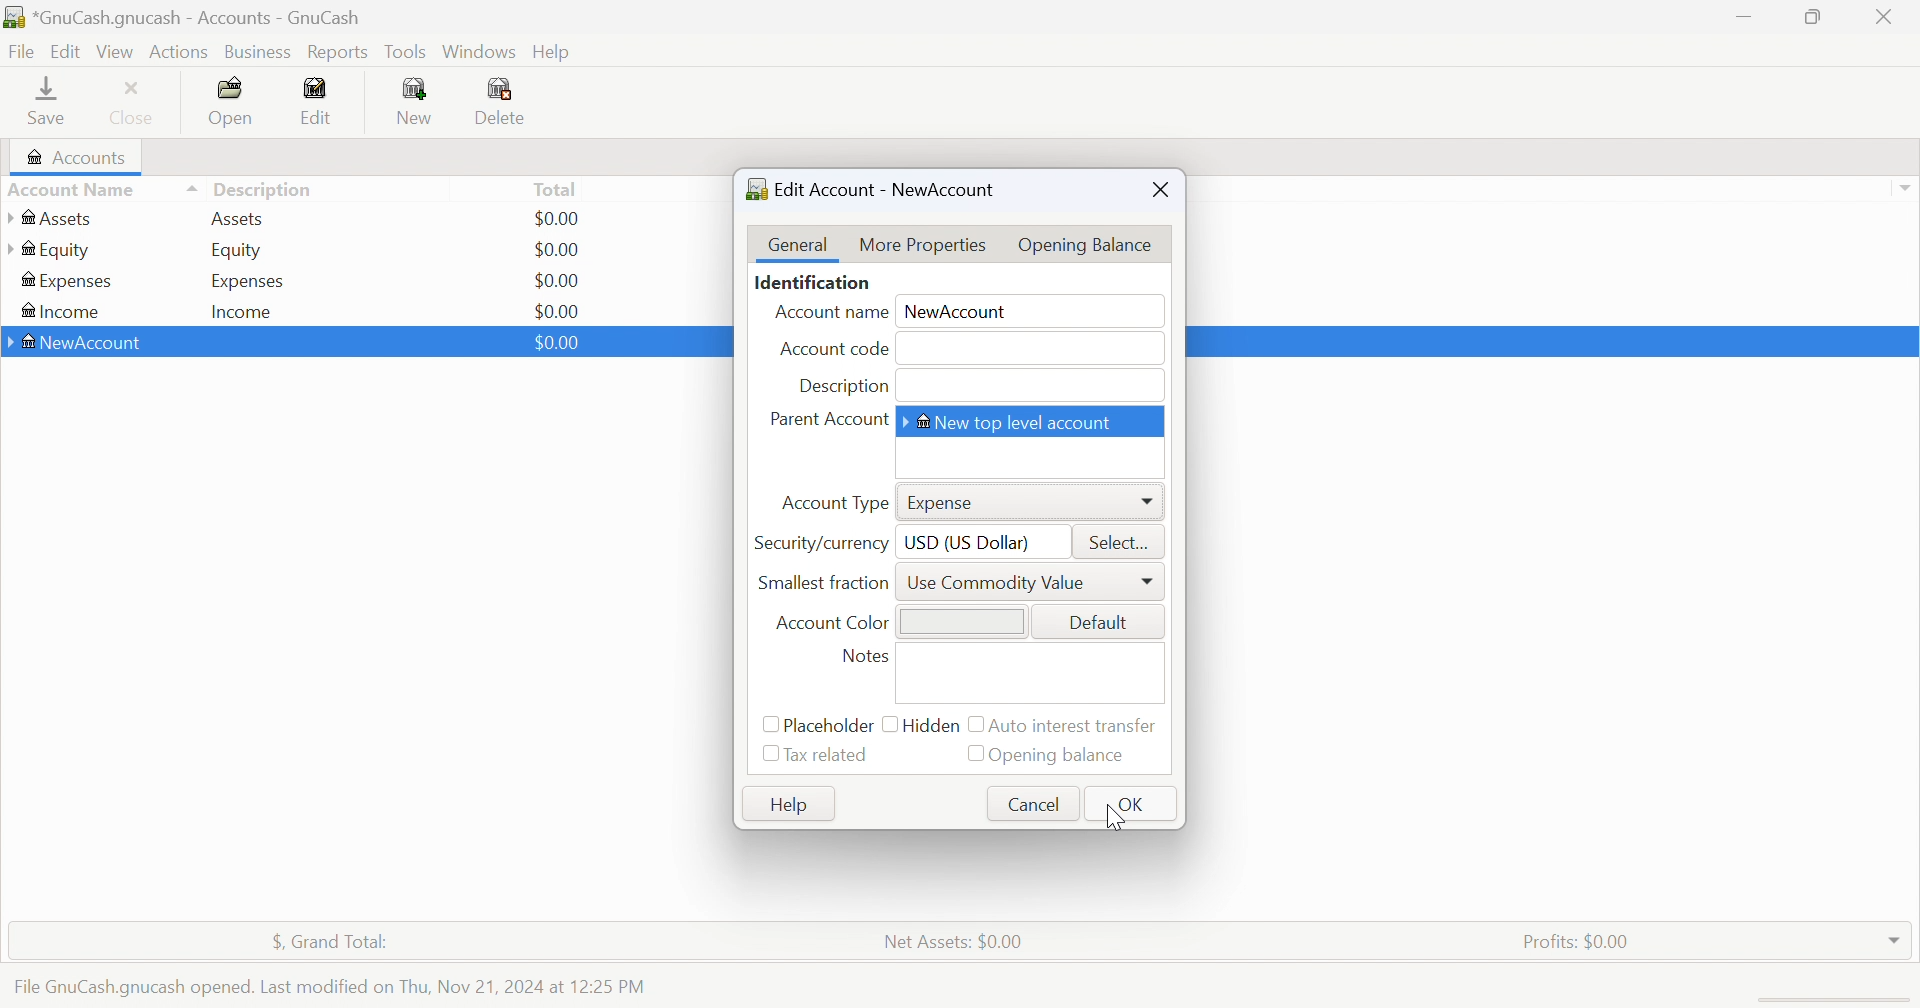  What do you see at coordinates (965, 310) in the screenshot?
I see `NewAccount` at bounding box center [965, 310].